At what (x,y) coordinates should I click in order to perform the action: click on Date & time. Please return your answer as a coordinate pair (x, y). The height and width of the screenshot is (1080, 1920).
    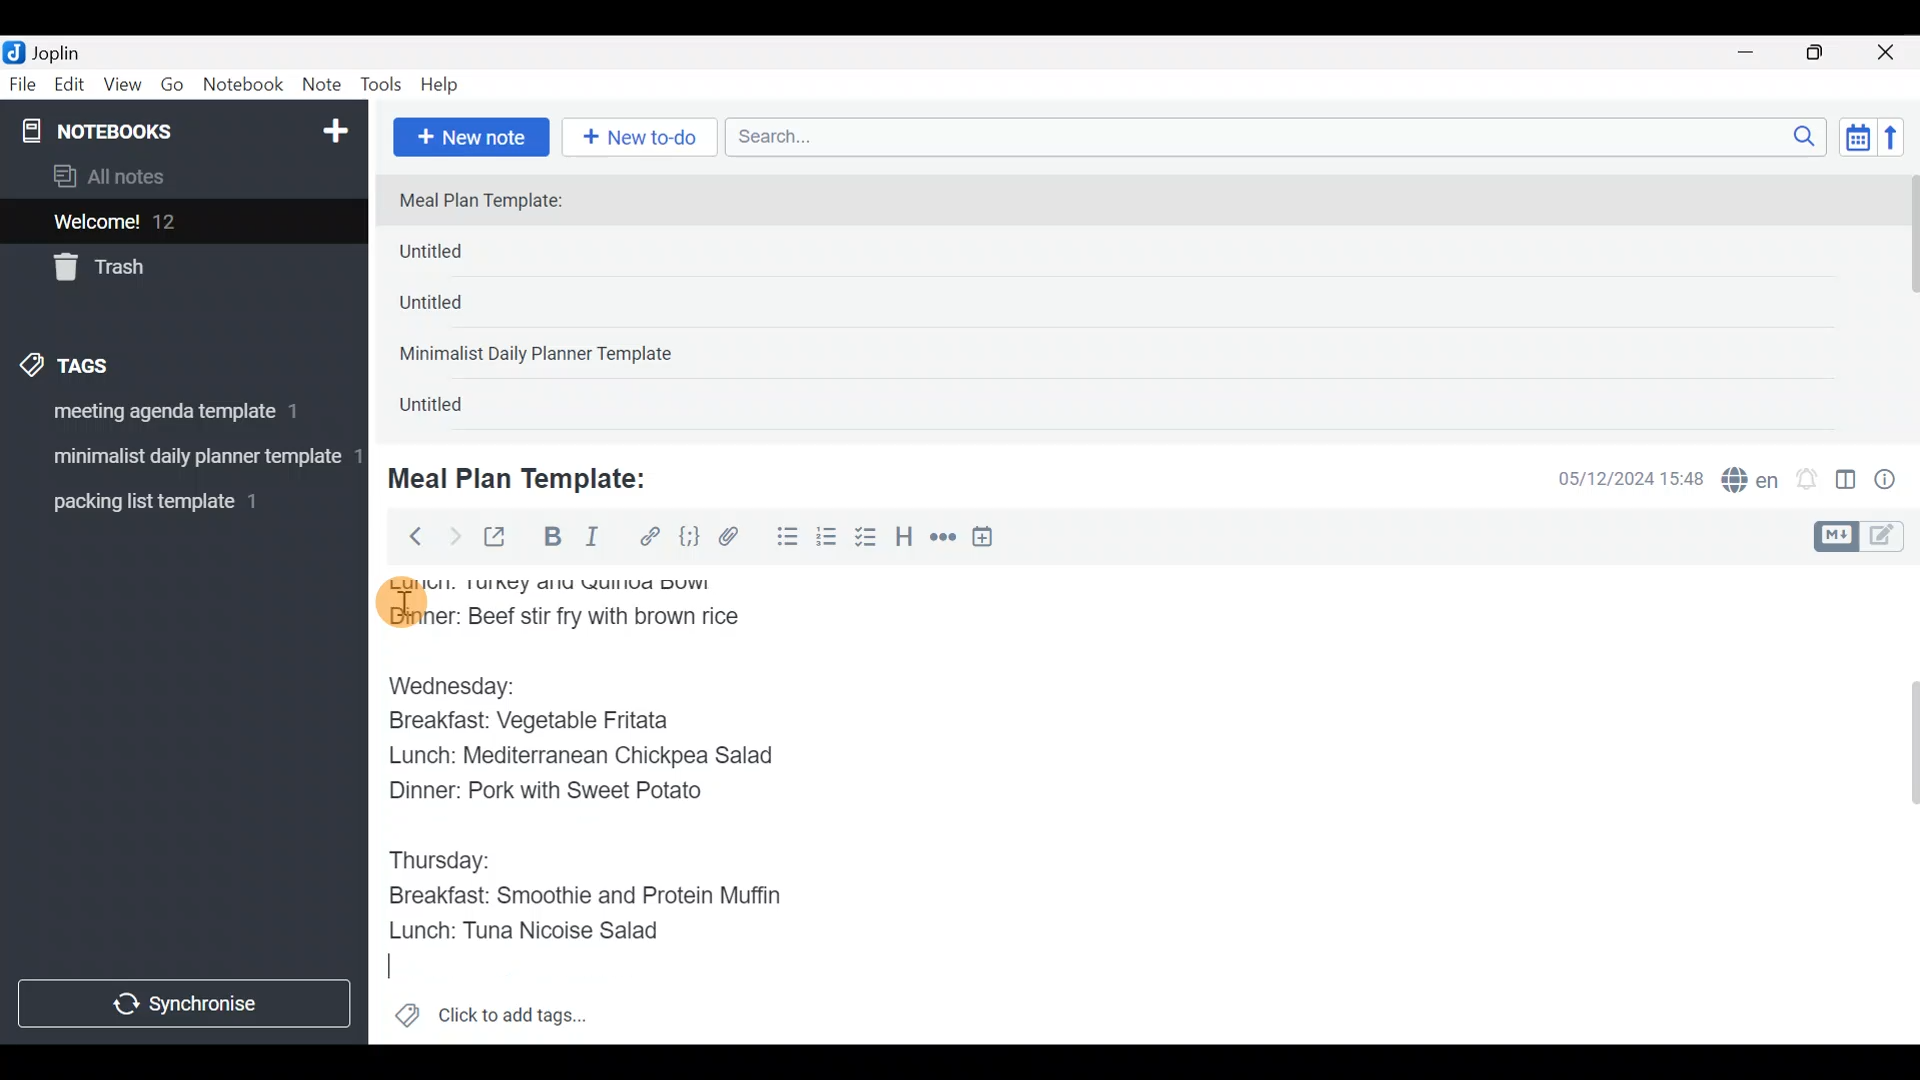
    Looking at the image, I should click on (1615, 478).